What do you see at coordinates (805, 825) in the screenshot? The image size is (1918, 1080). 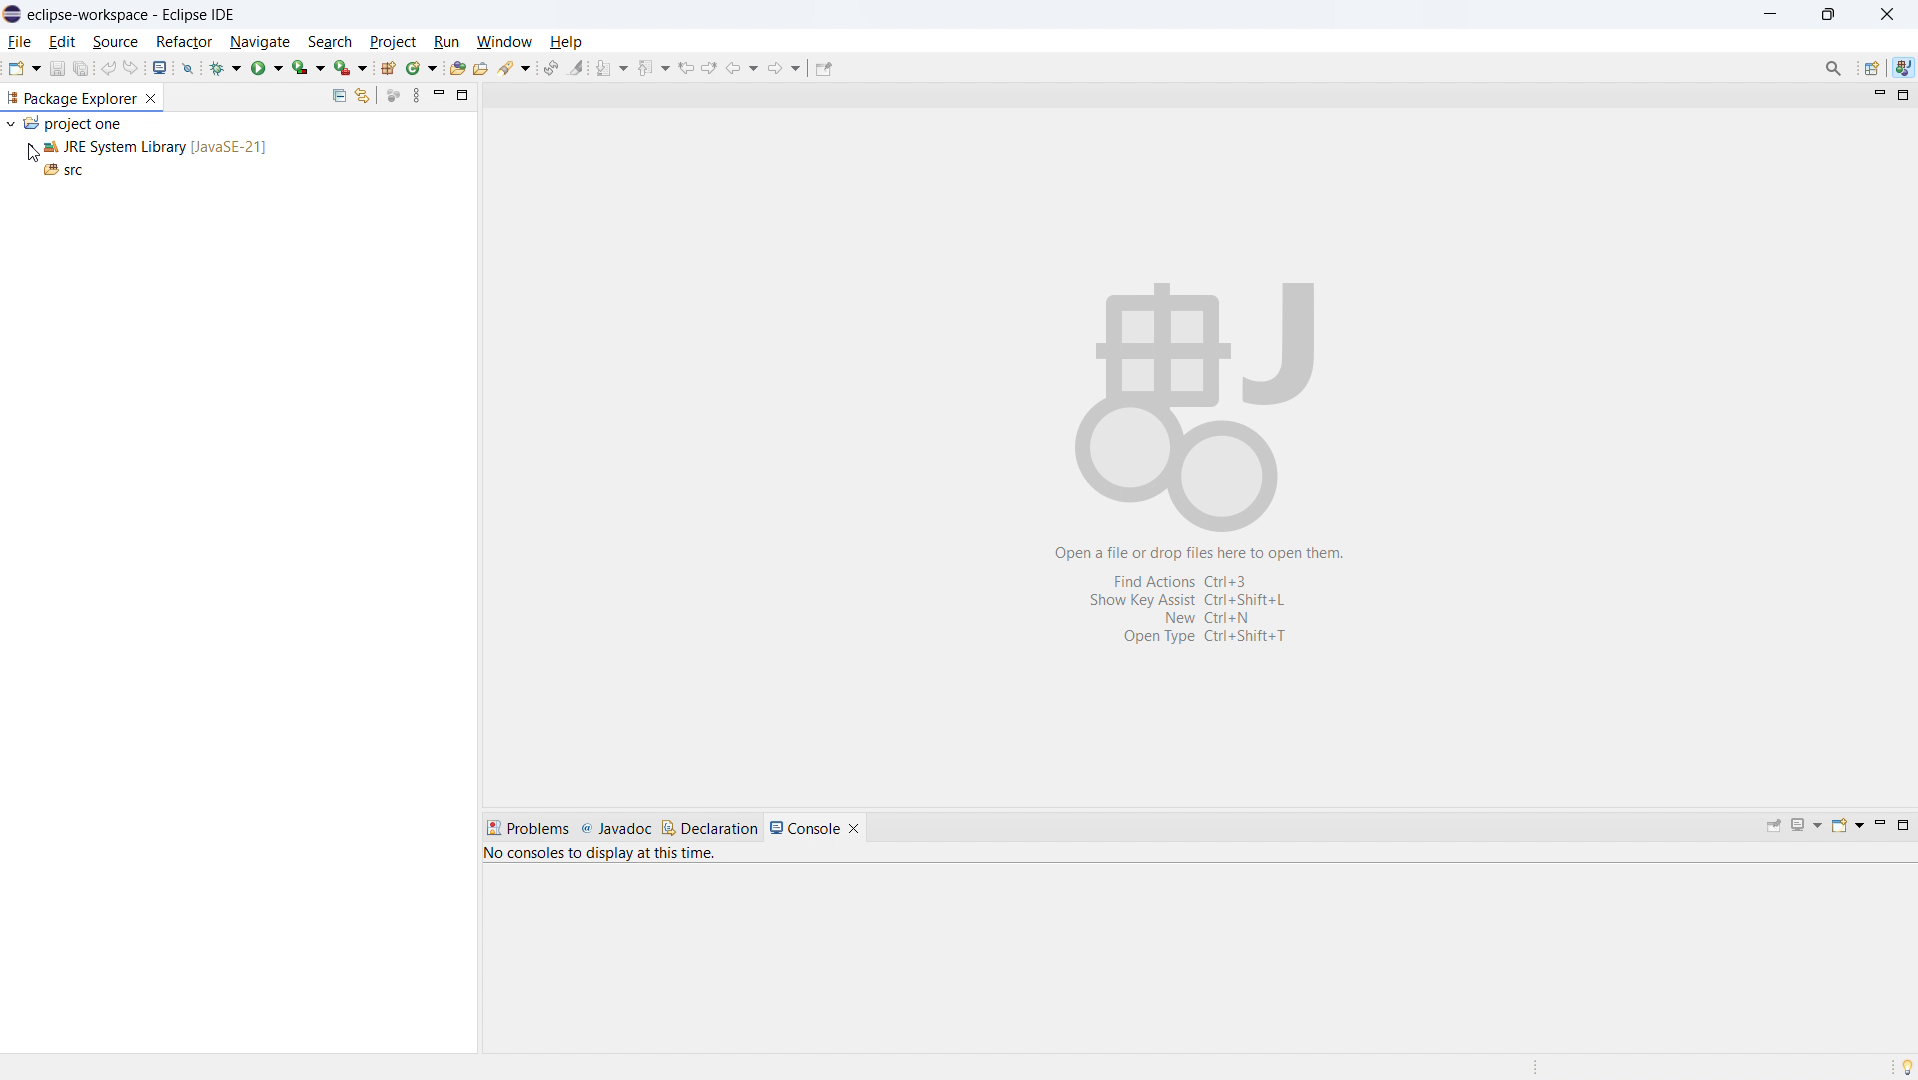 I see `console` at bounding box center [805, 825].